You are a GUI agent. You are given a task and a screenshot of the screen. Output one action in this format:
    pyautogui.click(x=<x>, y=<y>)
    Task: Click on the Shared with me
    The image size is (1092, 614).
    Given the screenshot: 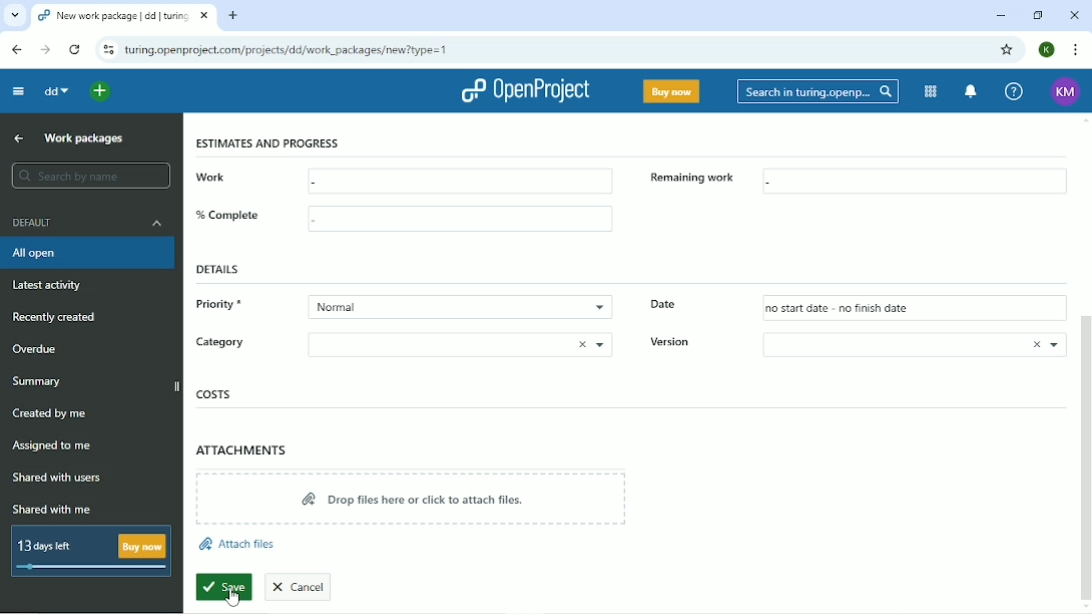 What is the action you would take?
    pyautogui.click(x=51, y=509)
    